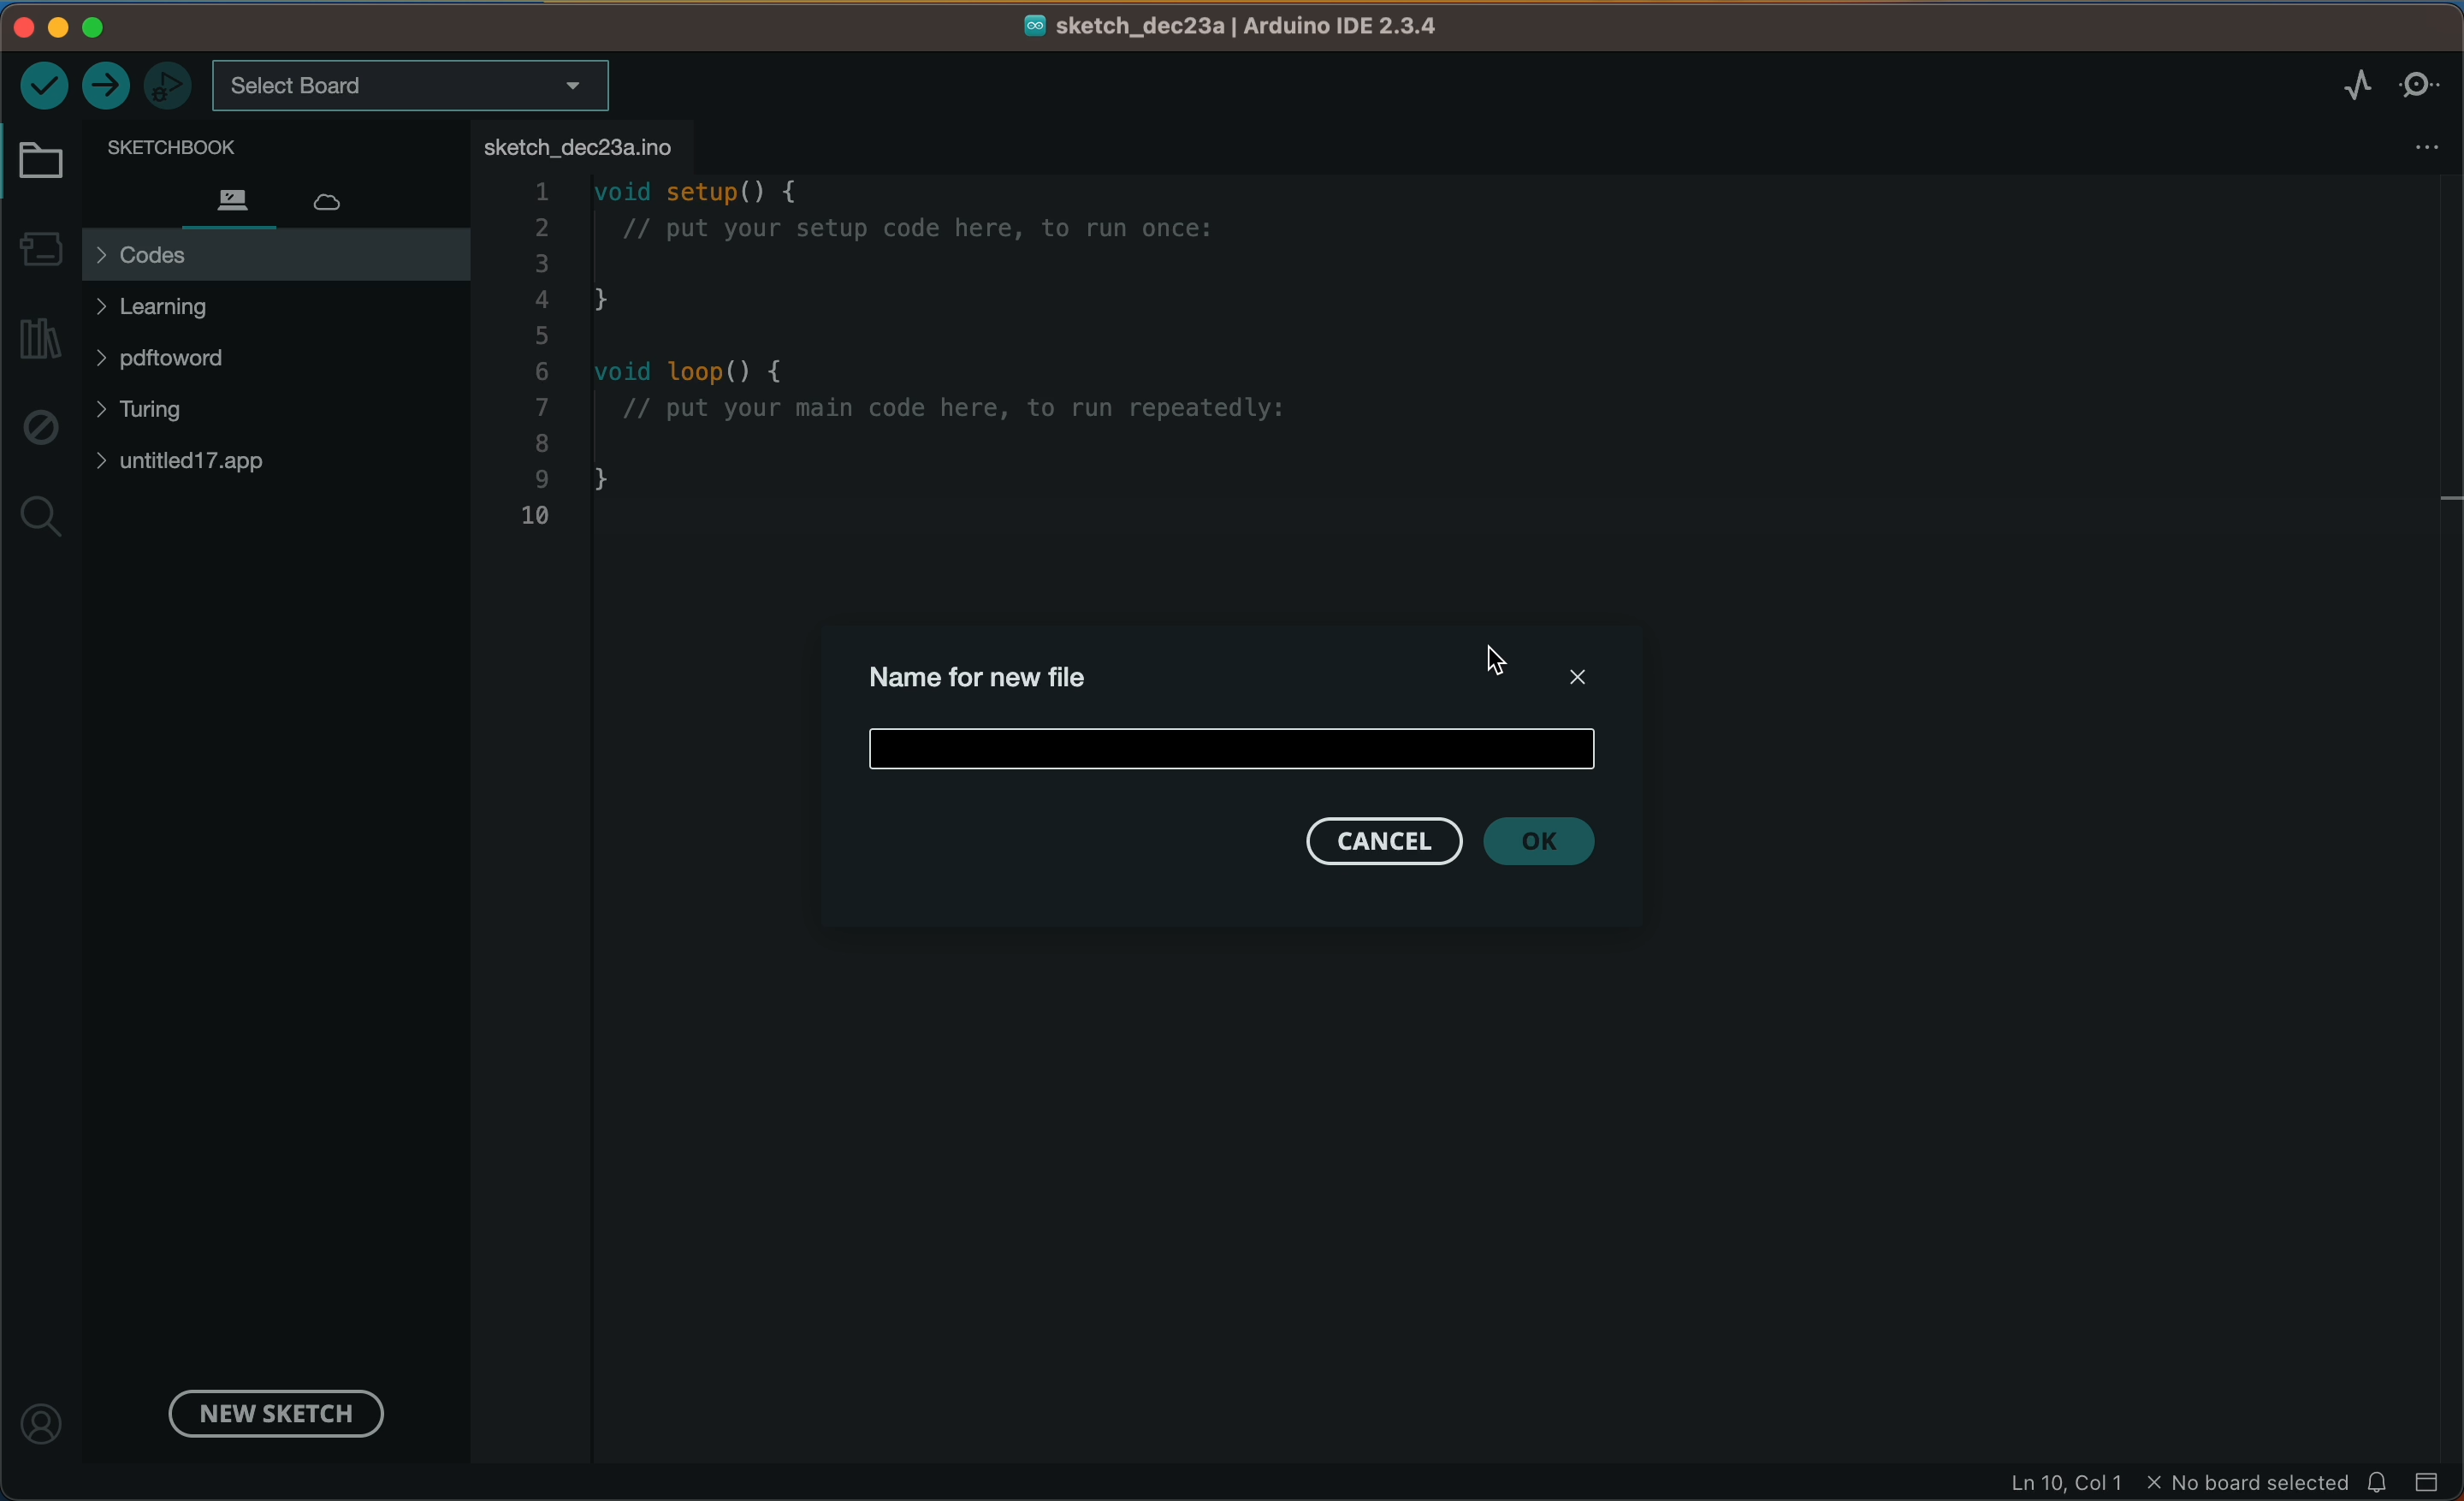  I want to click on learning, so click(196, 307).